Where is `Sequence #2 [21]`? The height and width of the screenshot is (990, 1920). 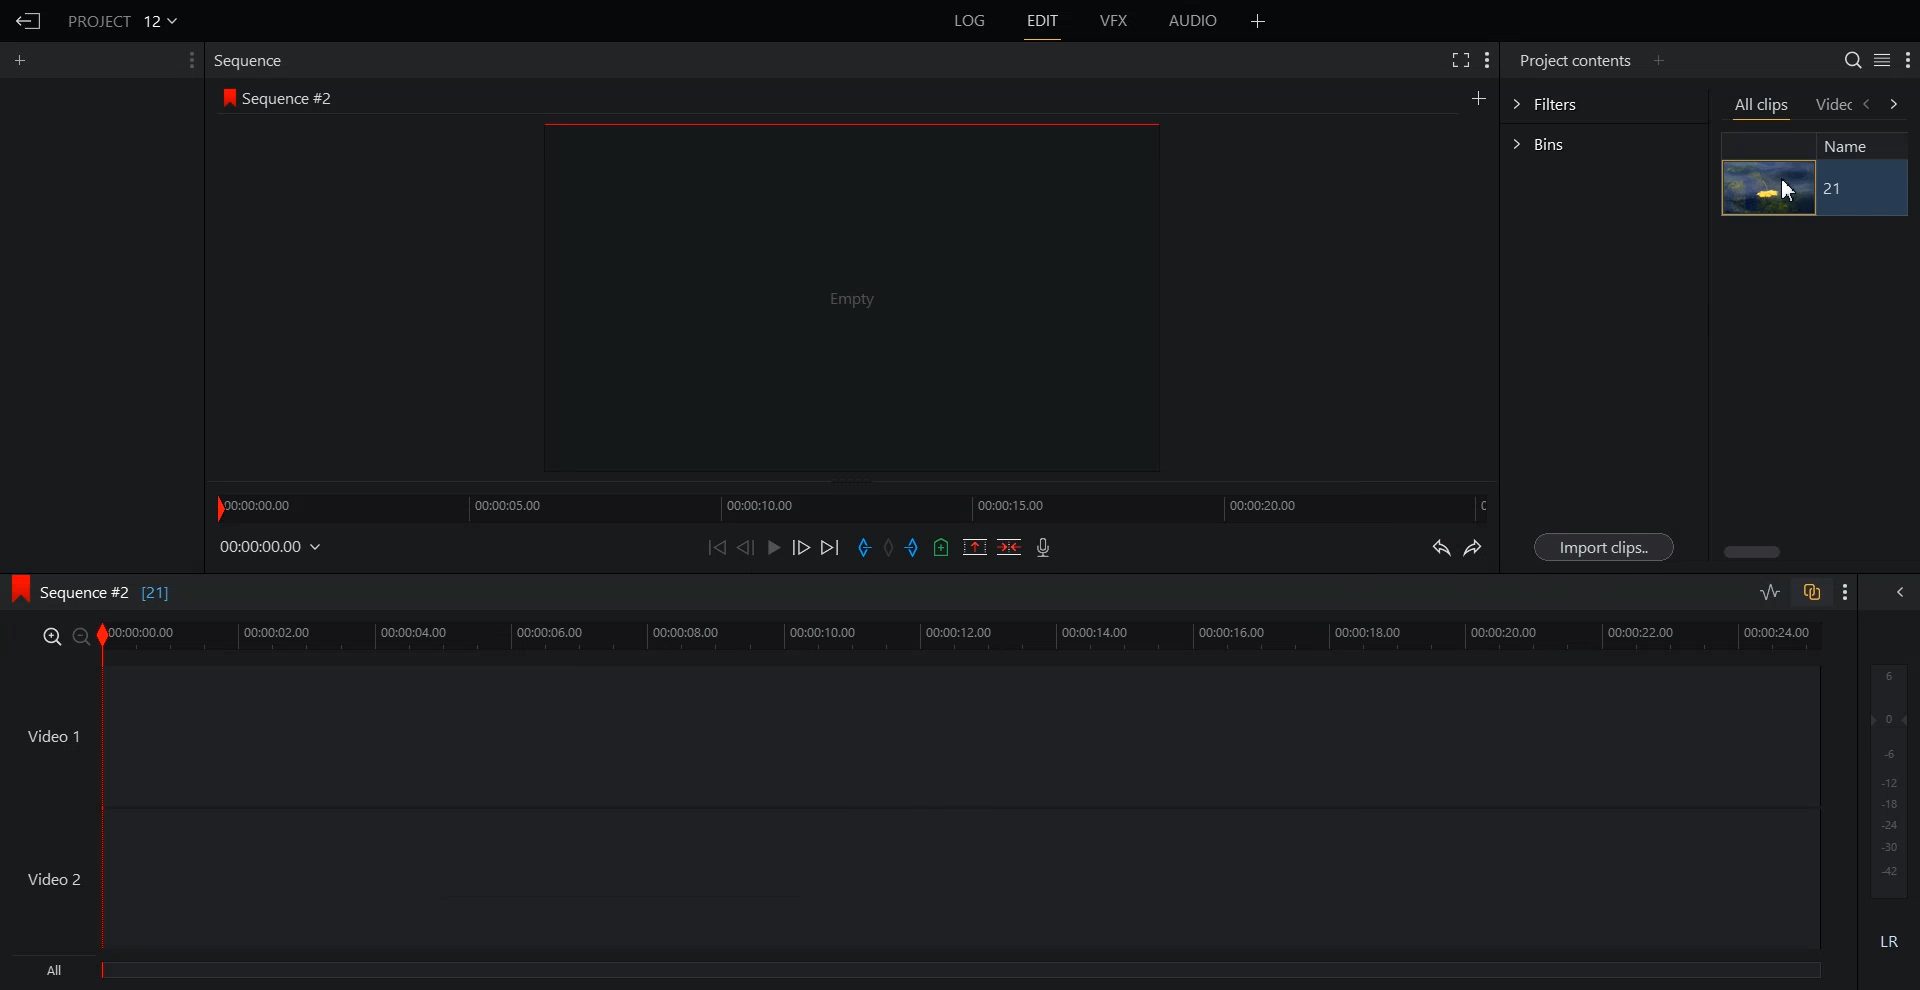 Sequence #2 [21] is located at coordinates (110, 590).